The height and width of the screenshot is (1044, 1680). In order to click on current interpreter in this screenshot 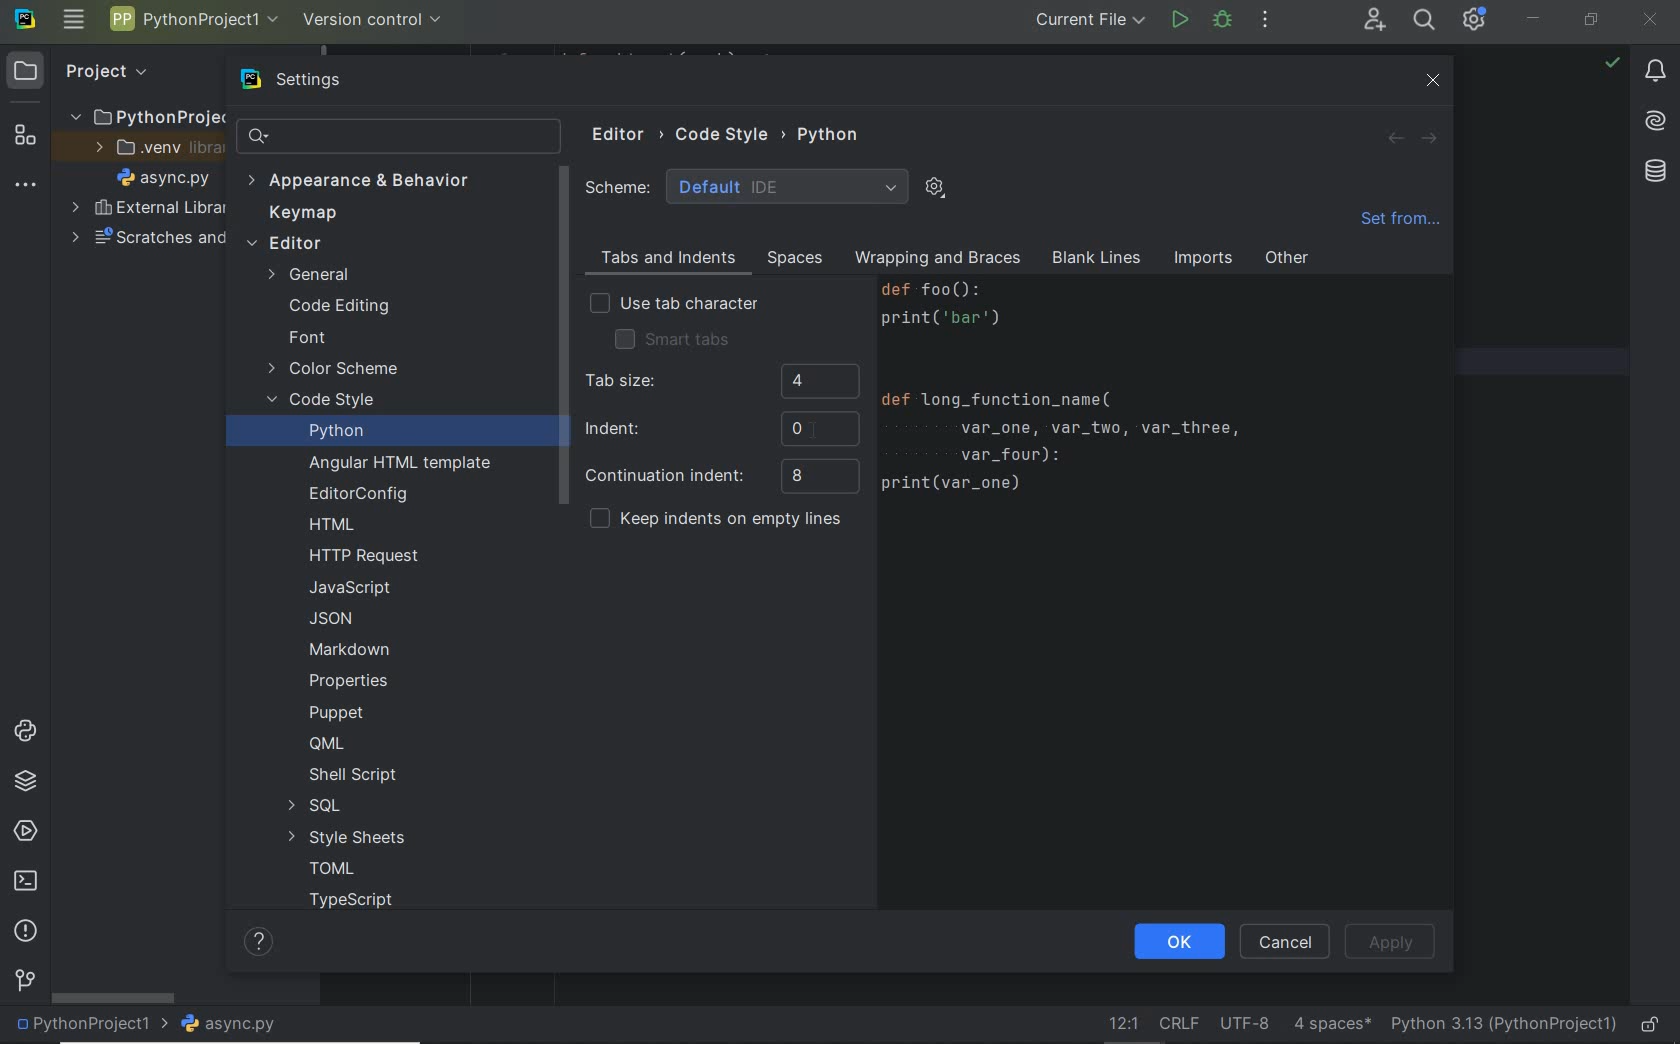, I will do `click(1503, 1024)`.